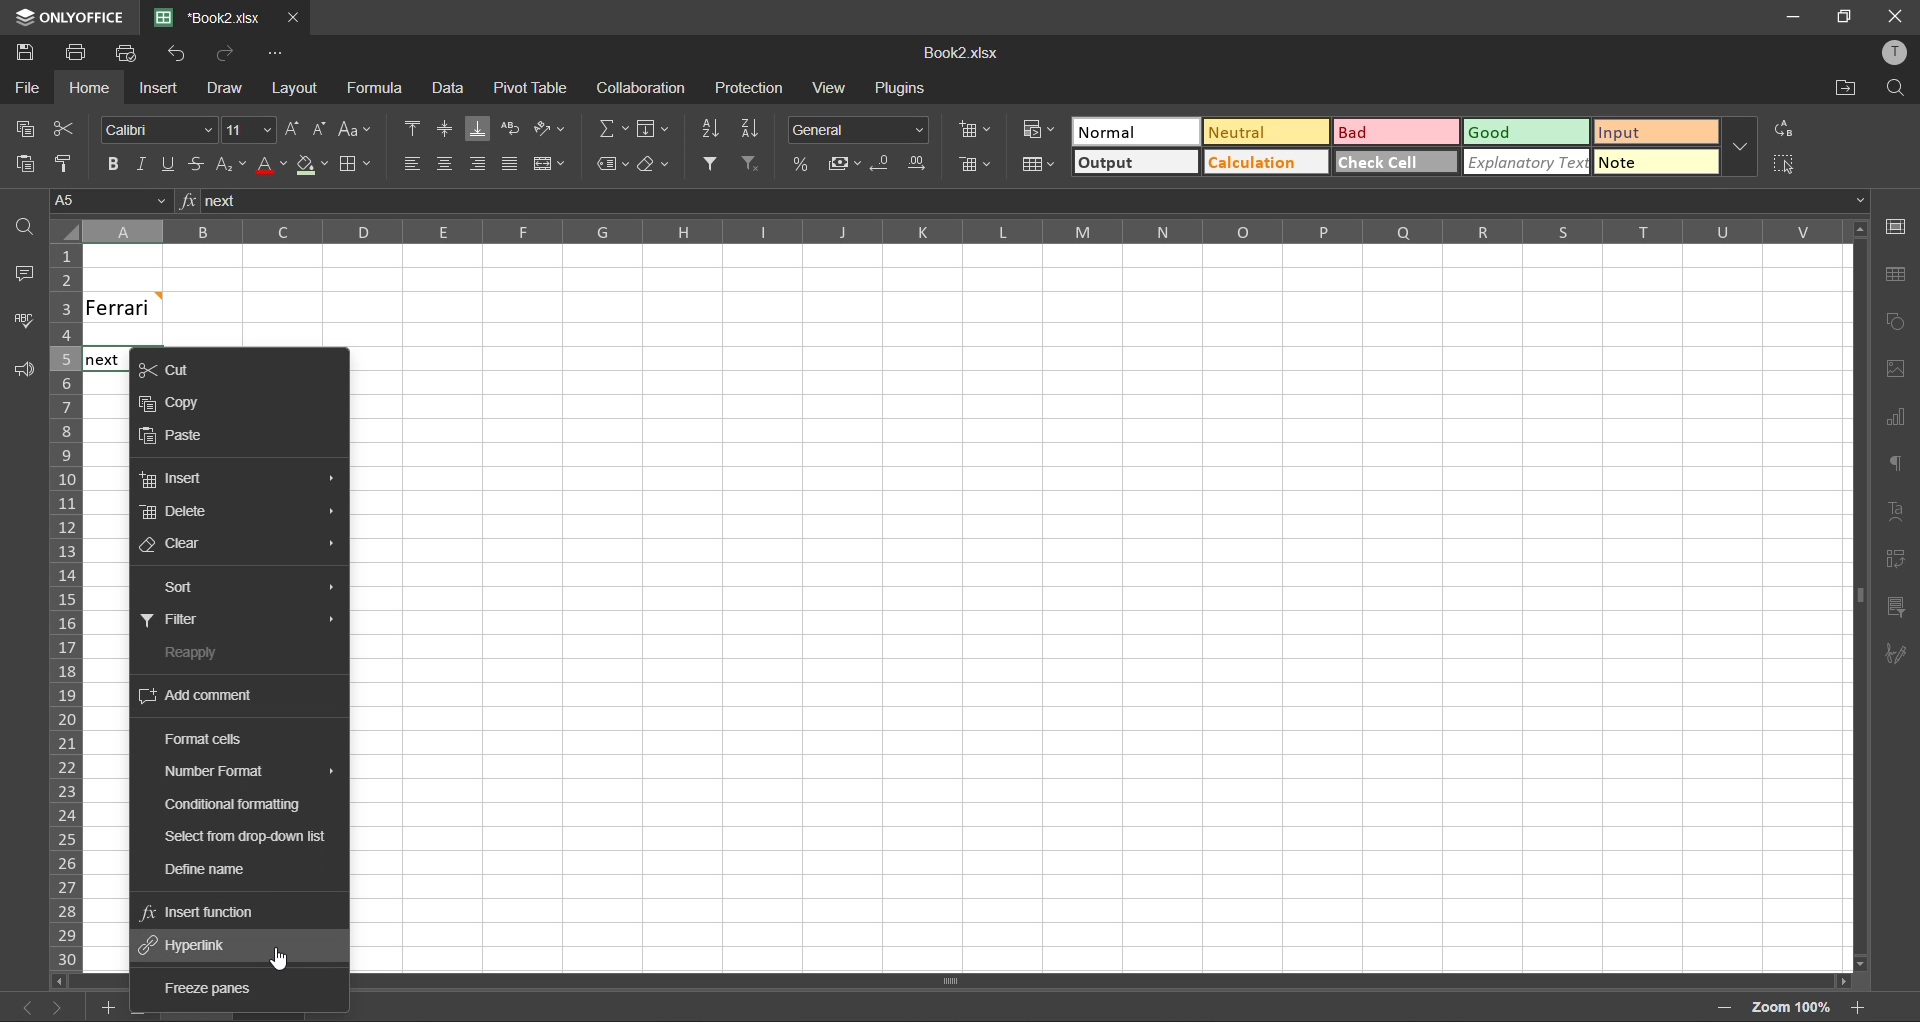  I want to click on filter, so click(180, 621).